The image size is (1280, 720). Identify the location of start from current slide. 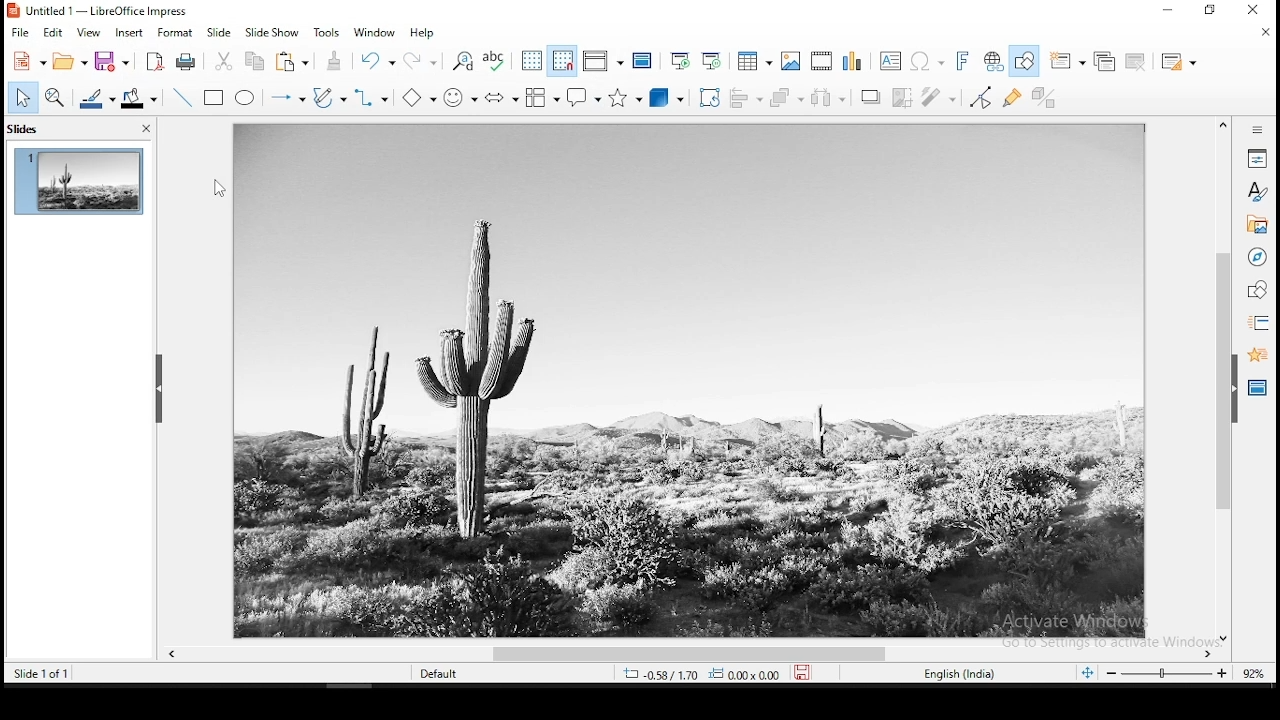
(712, 58).